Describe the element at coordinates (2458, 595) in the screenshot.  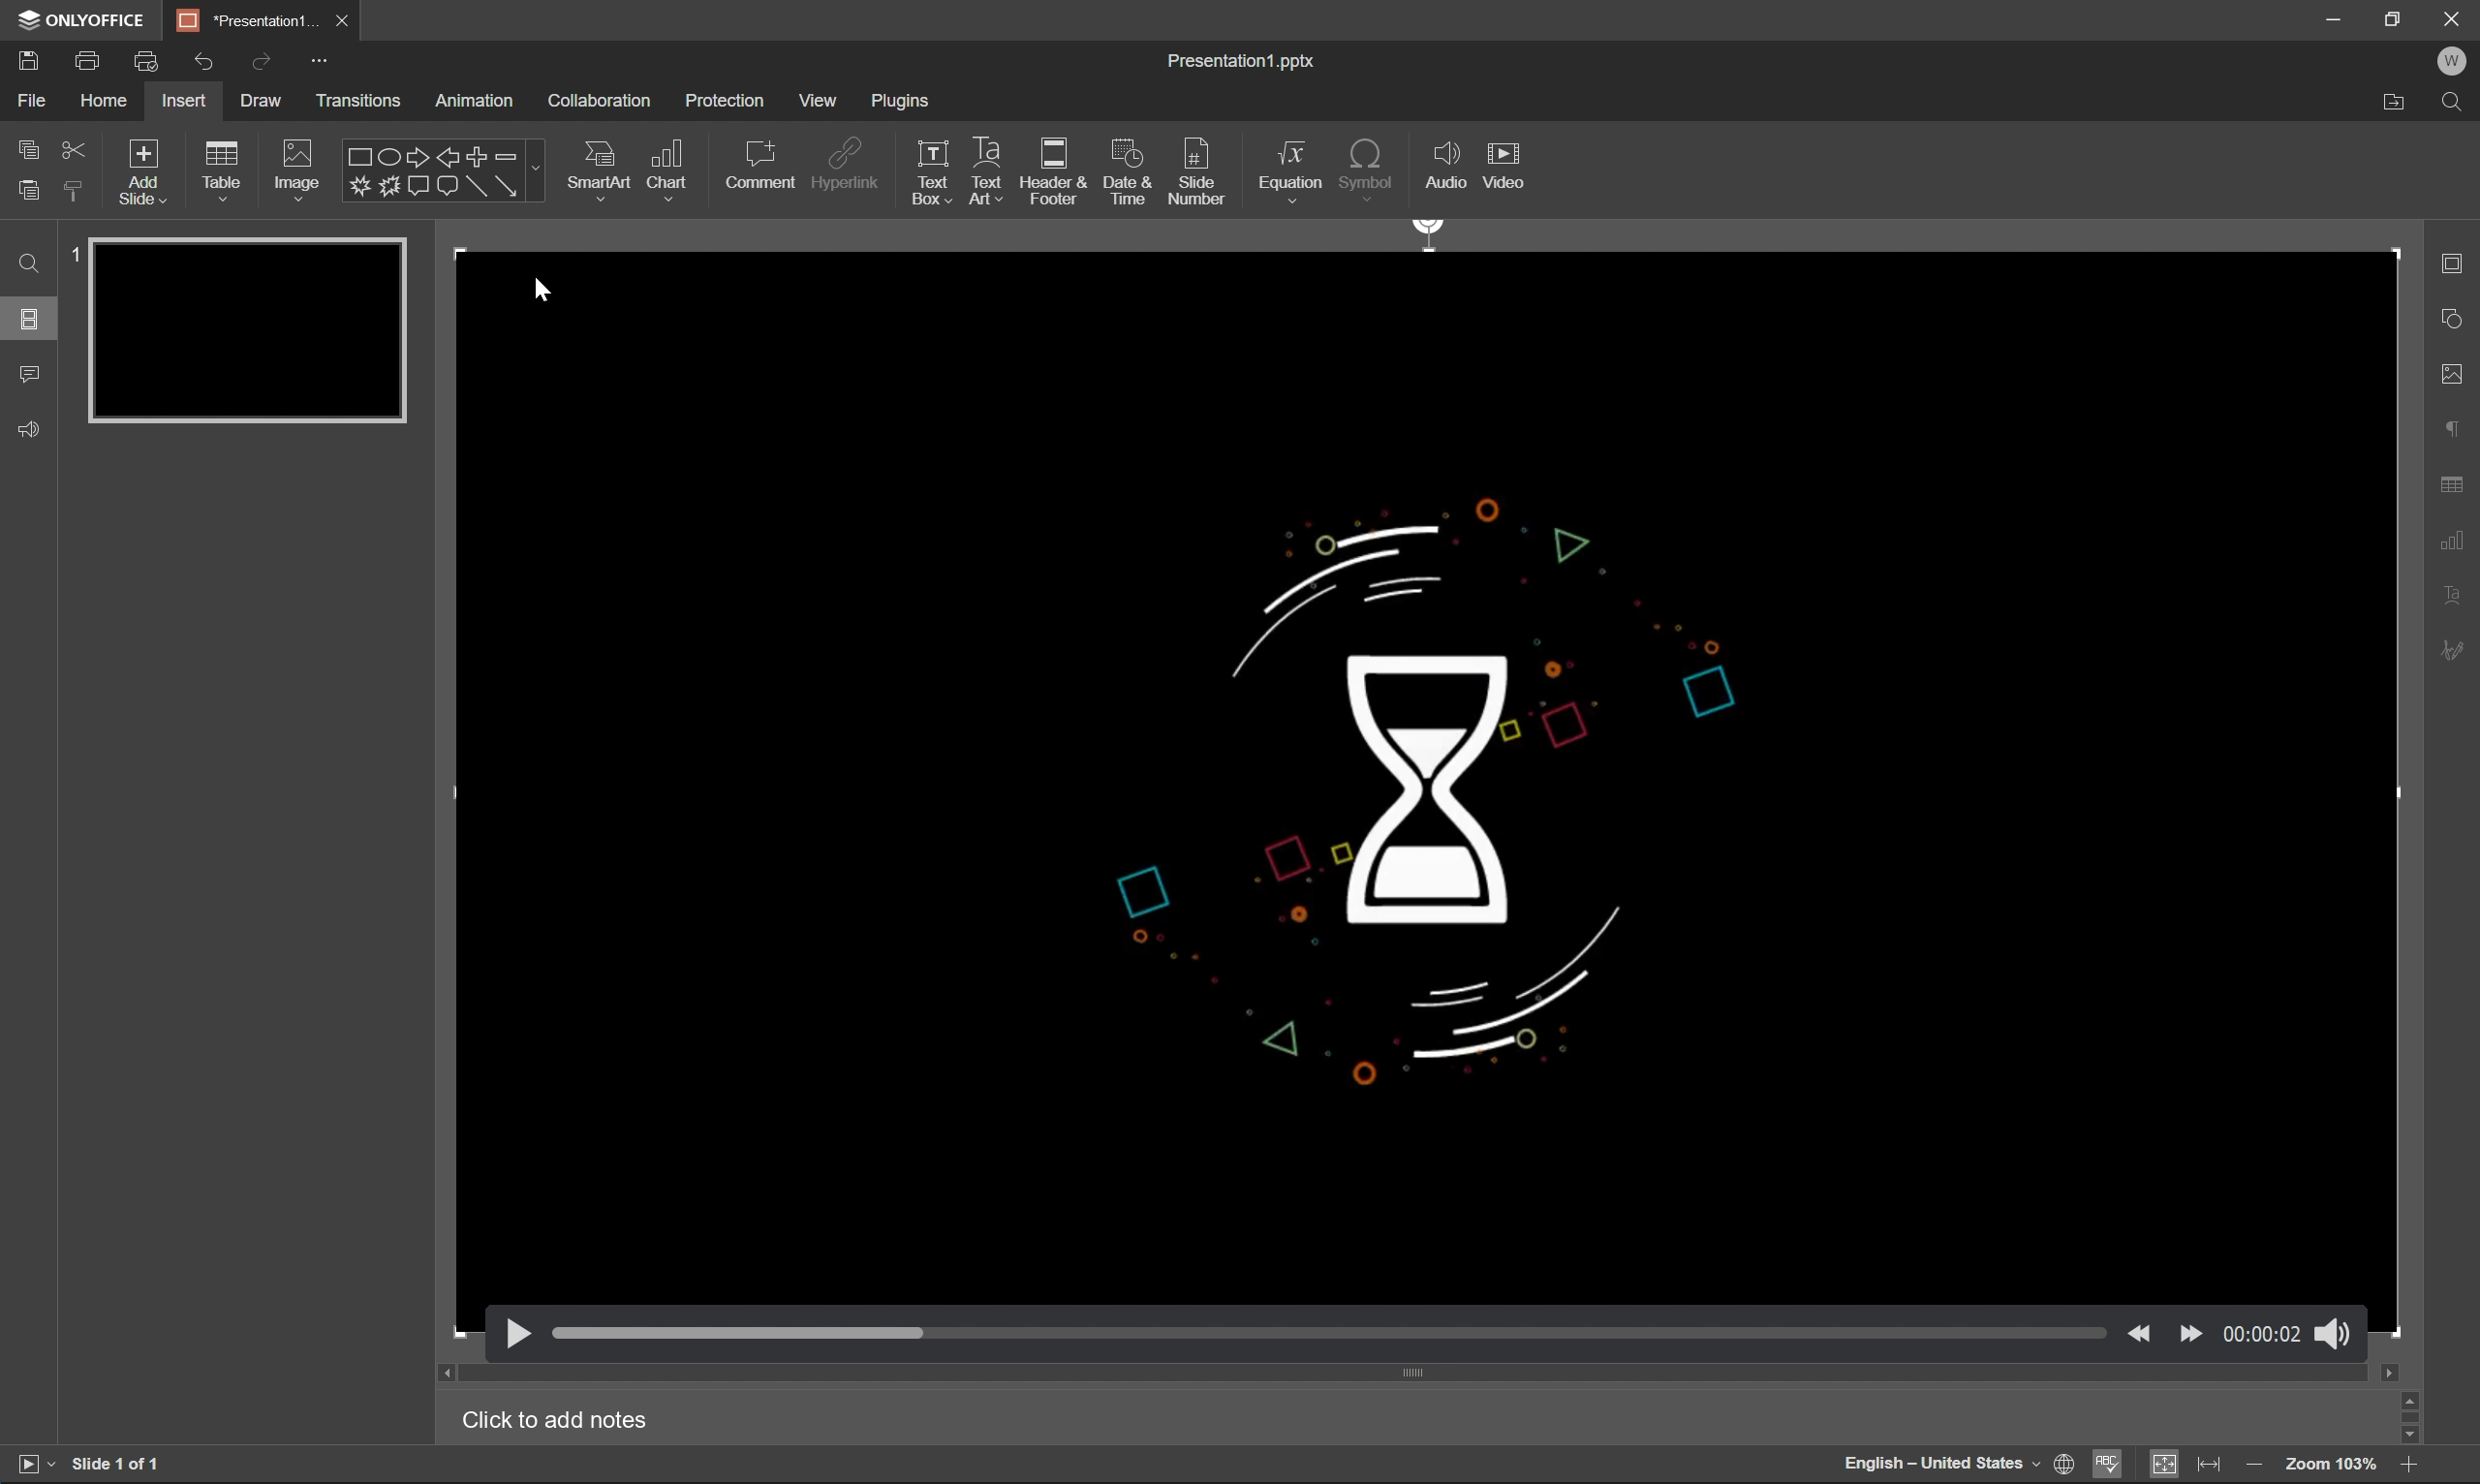
I see `text art settings` at that location.